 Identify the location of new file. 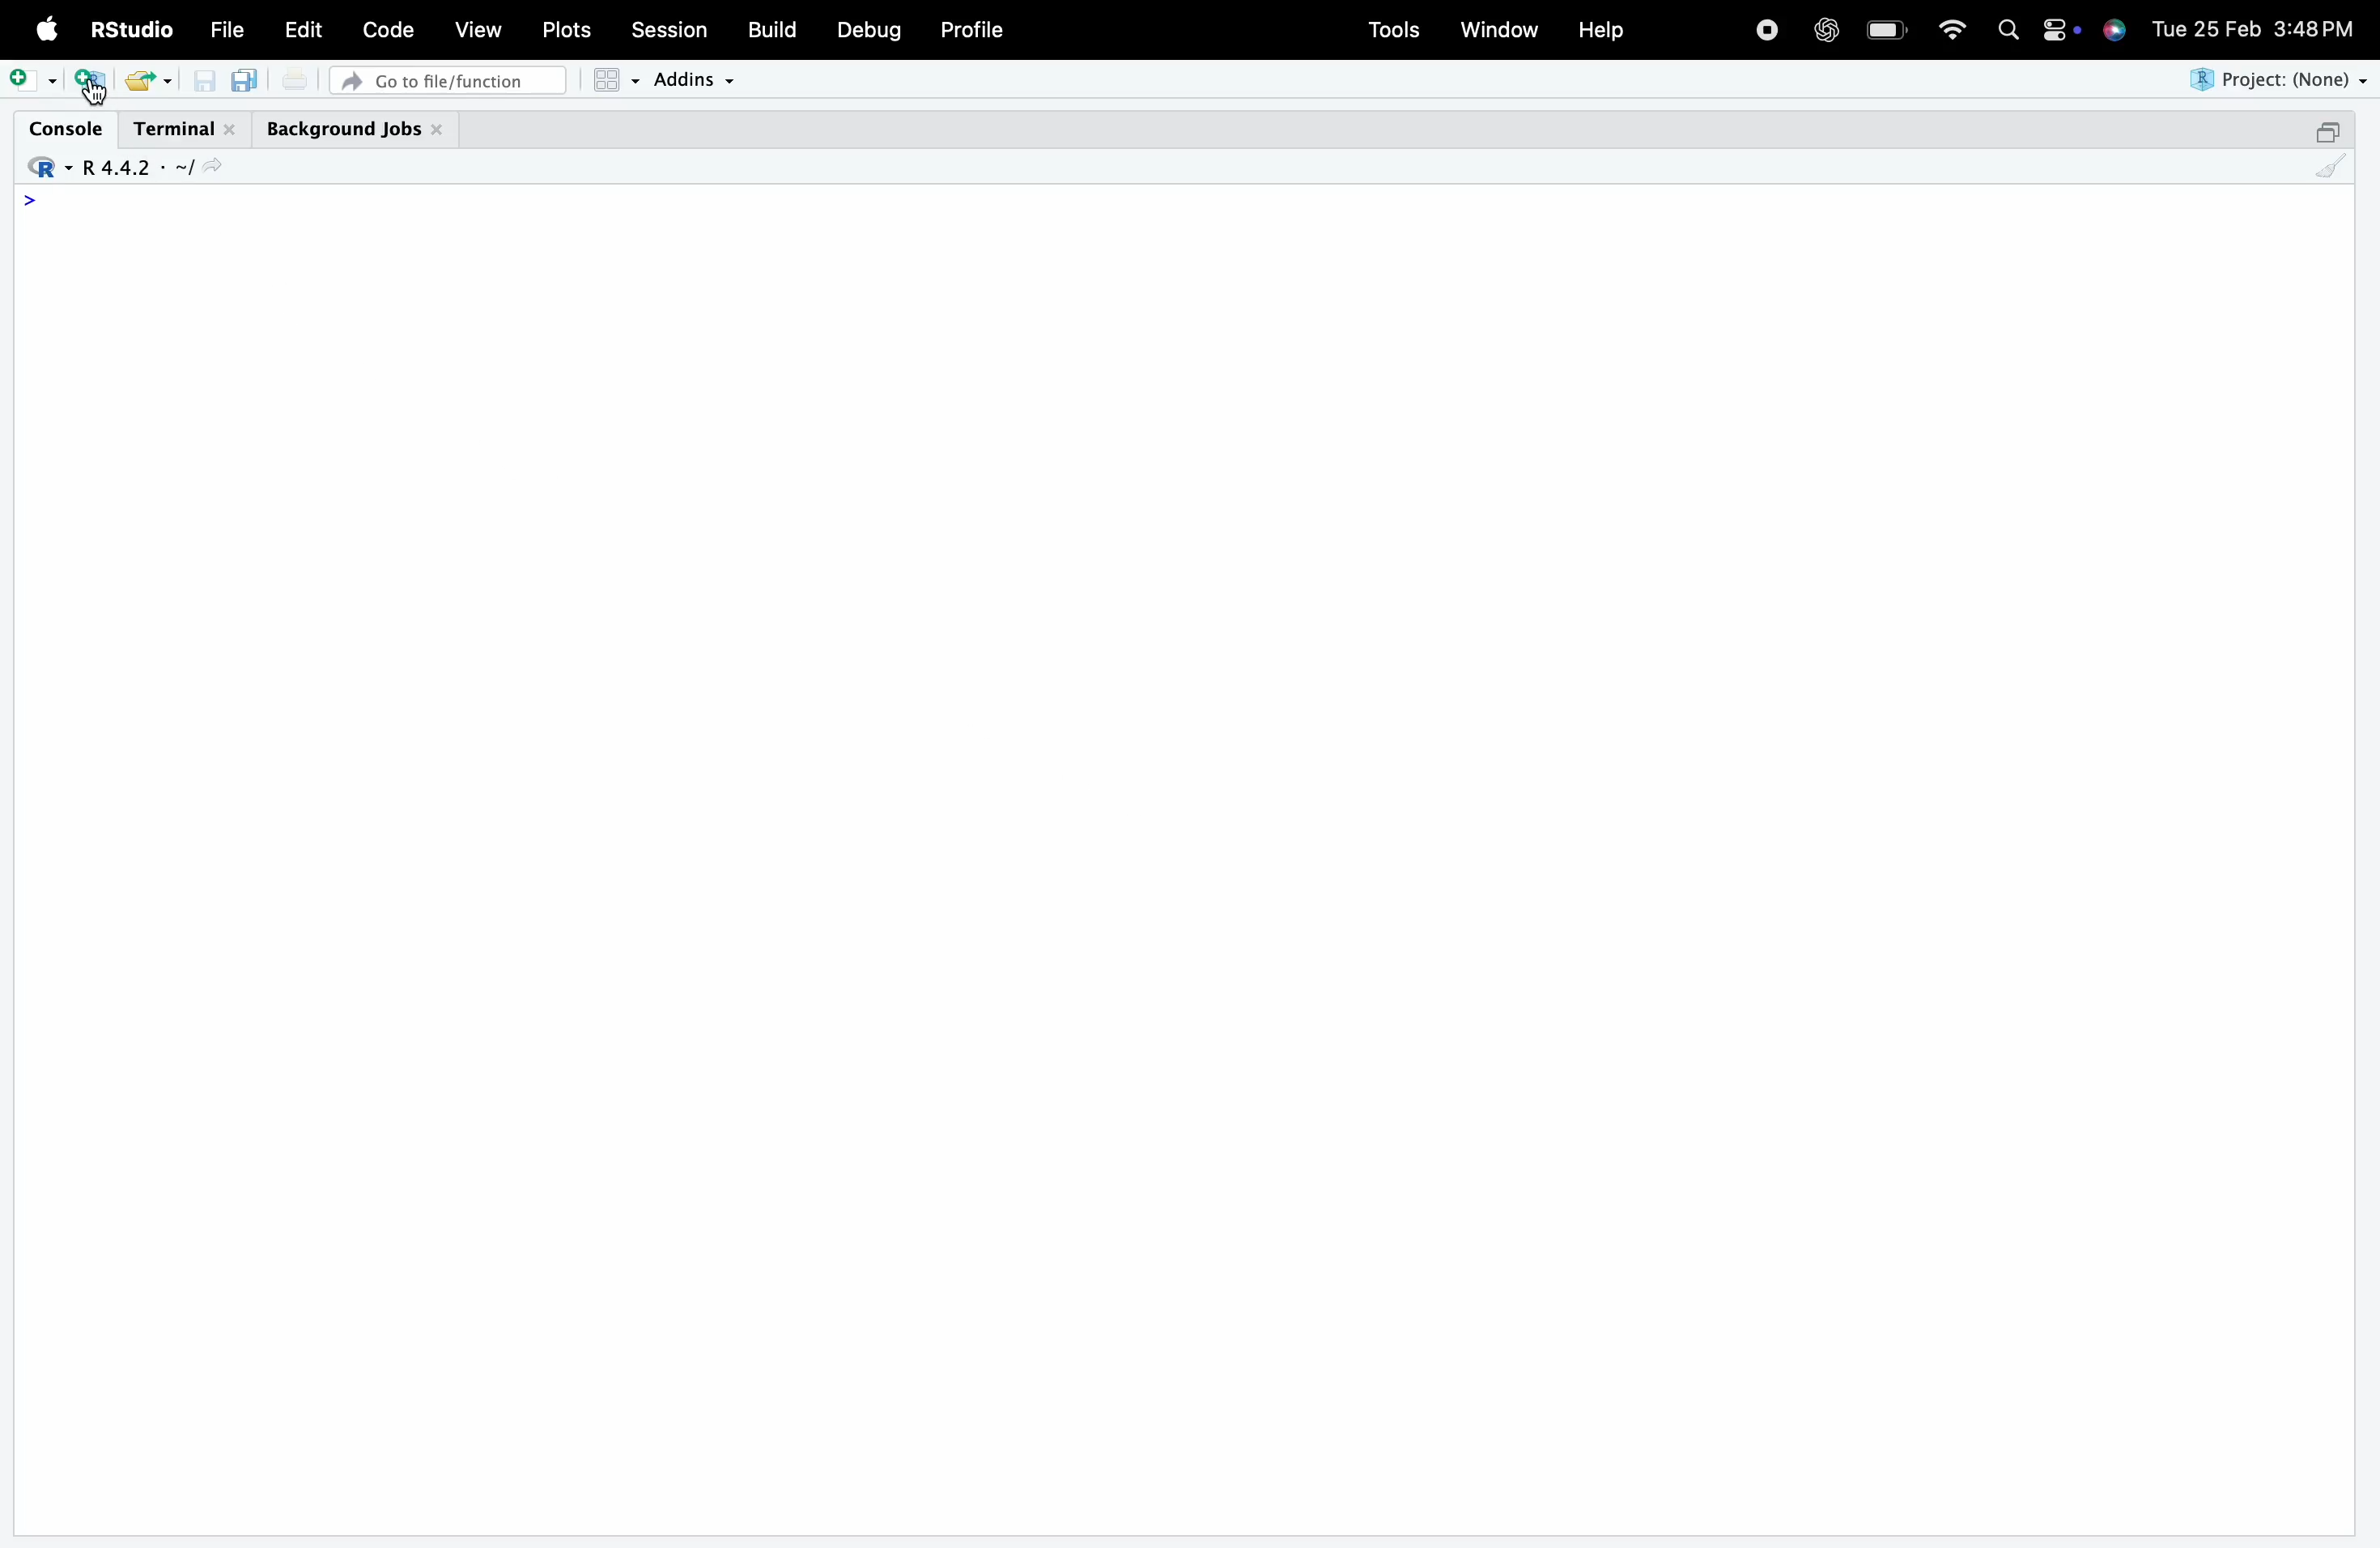
(33, 80).